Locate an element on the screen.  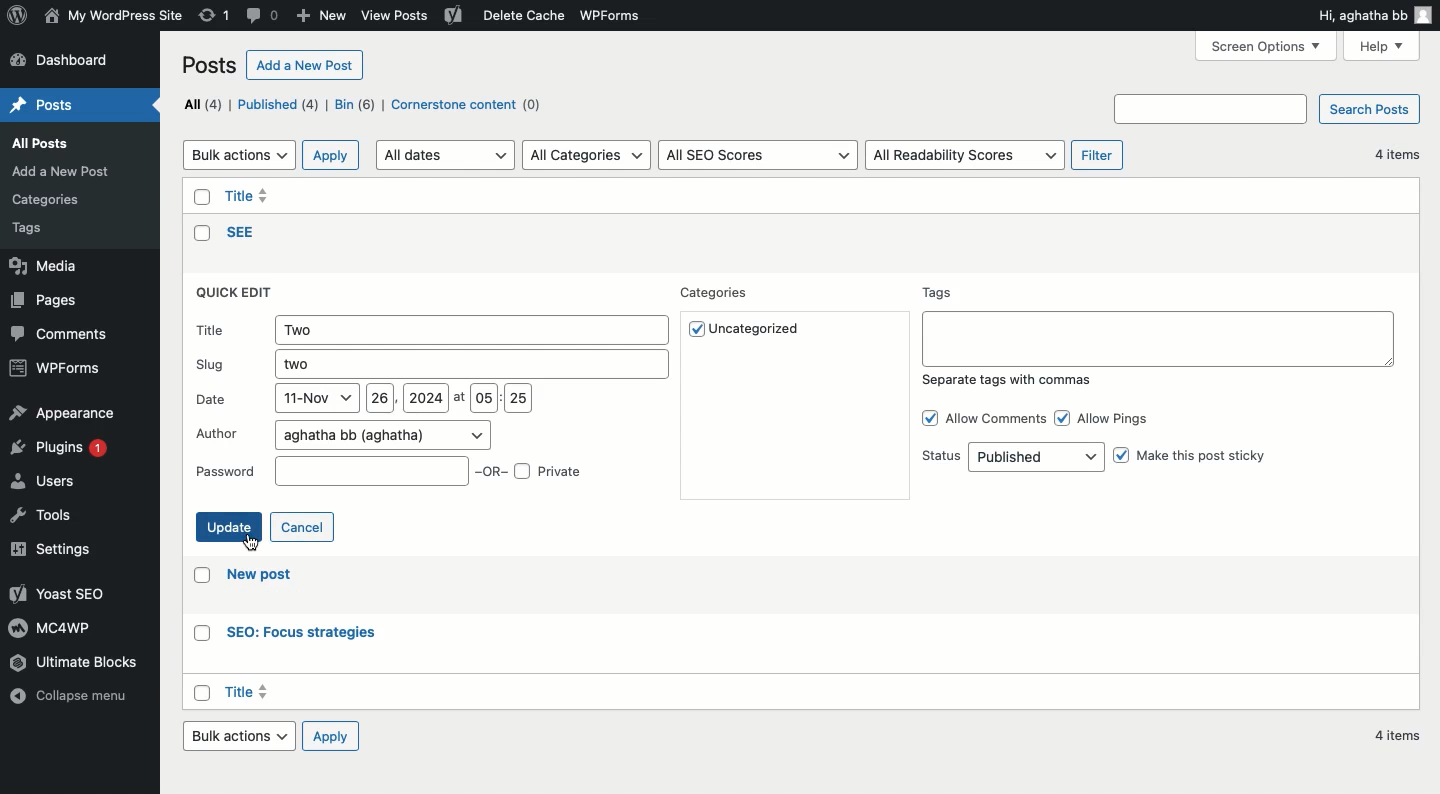
OR Private is located at coordinates (534, 470).